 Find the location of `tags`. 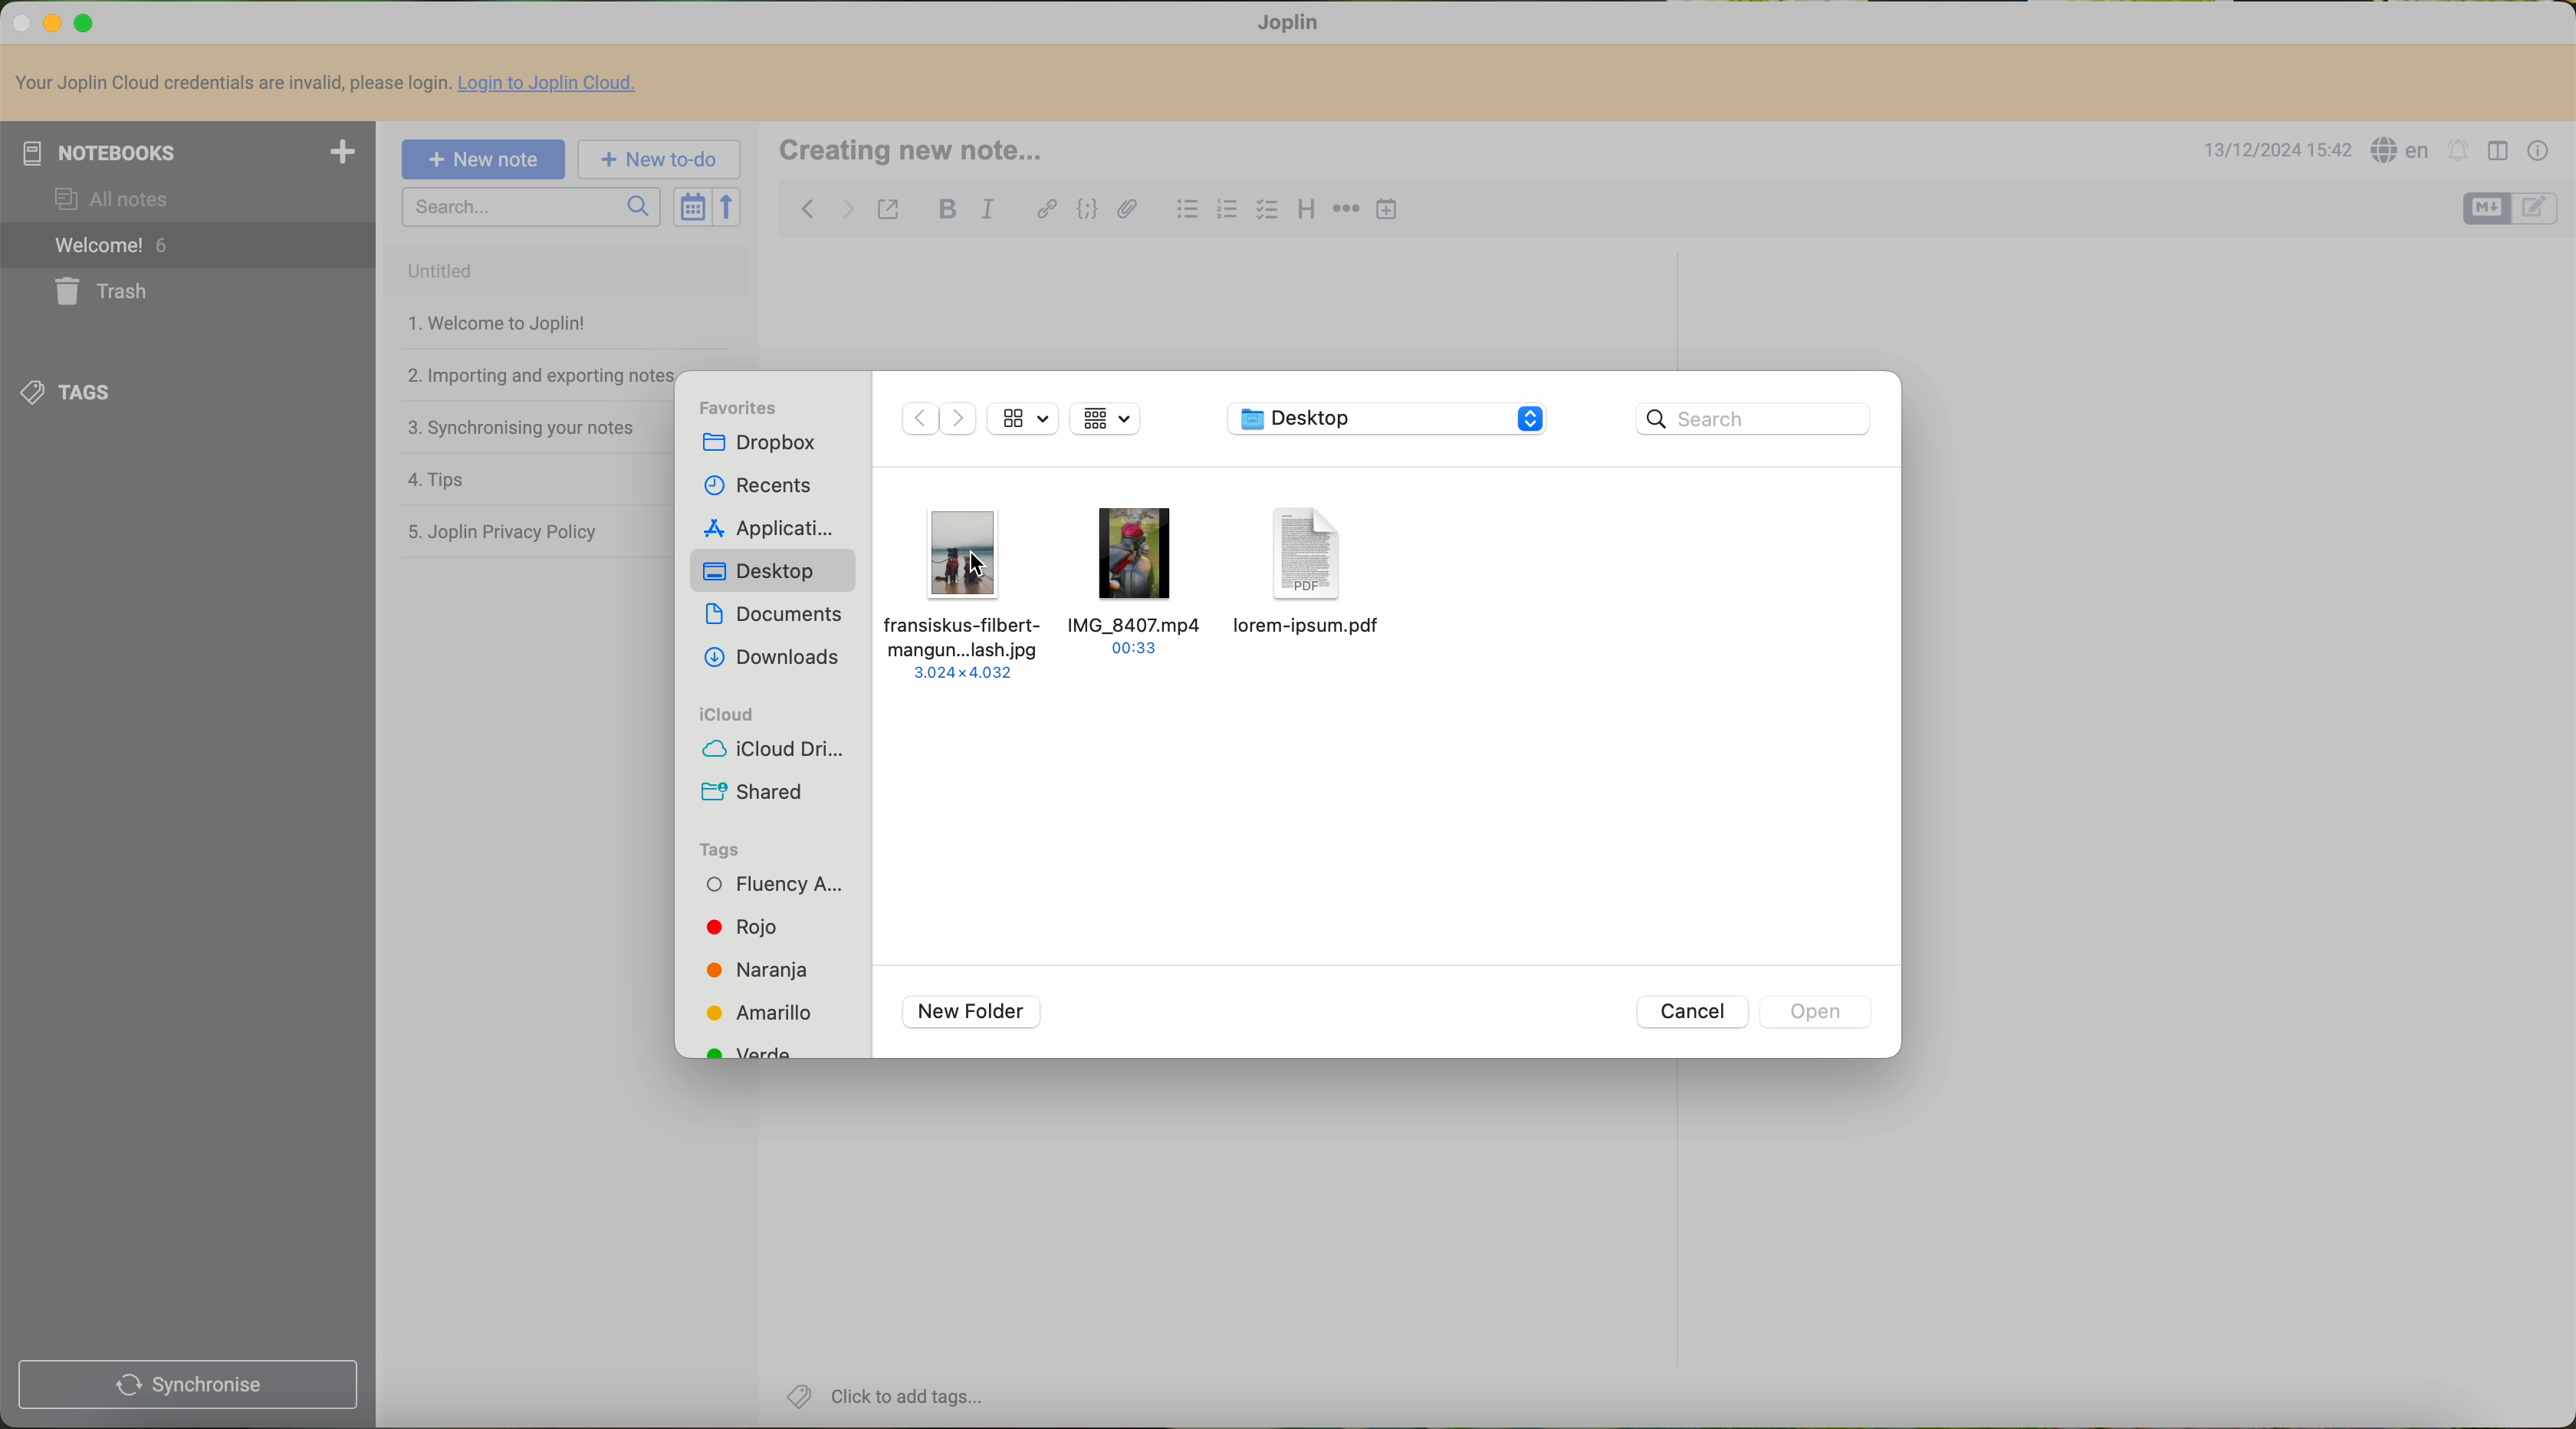

tags is located at coordinates (731, 849).